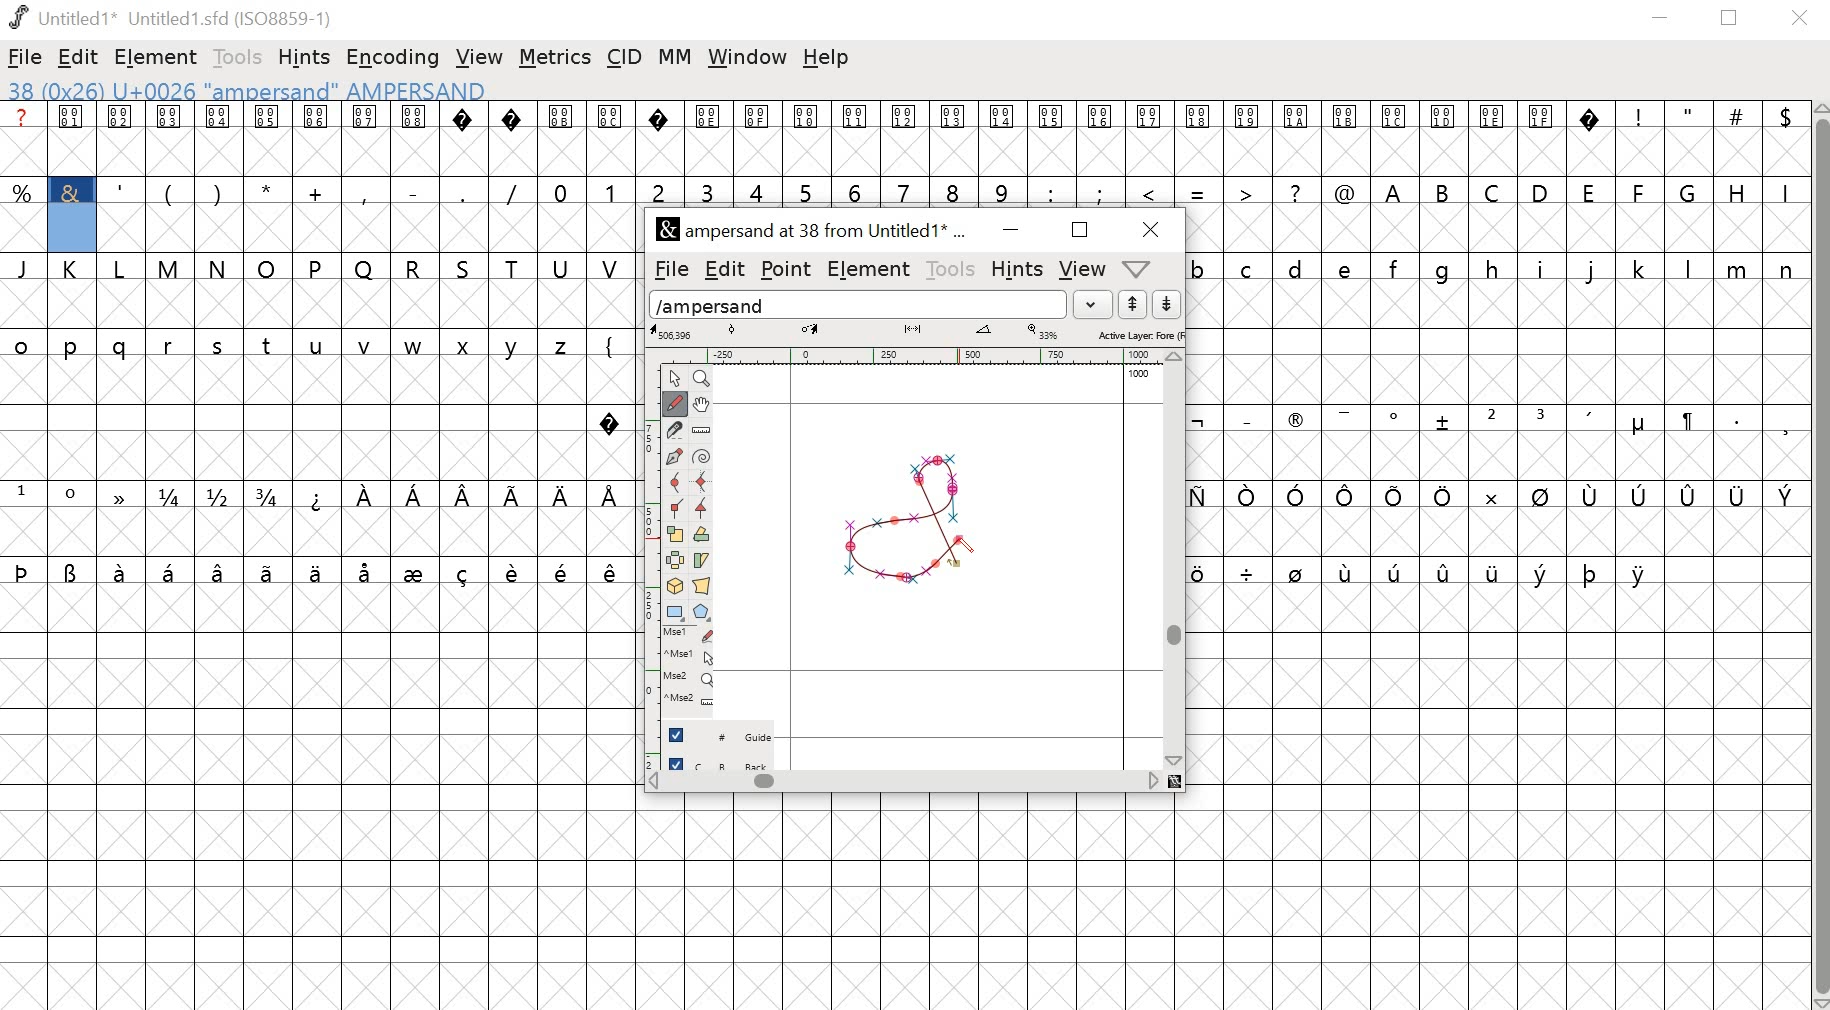  What do you see at coordinates (1541, 571) in the screenshot?
I see `symbol` at bounding box center [1541, 571].